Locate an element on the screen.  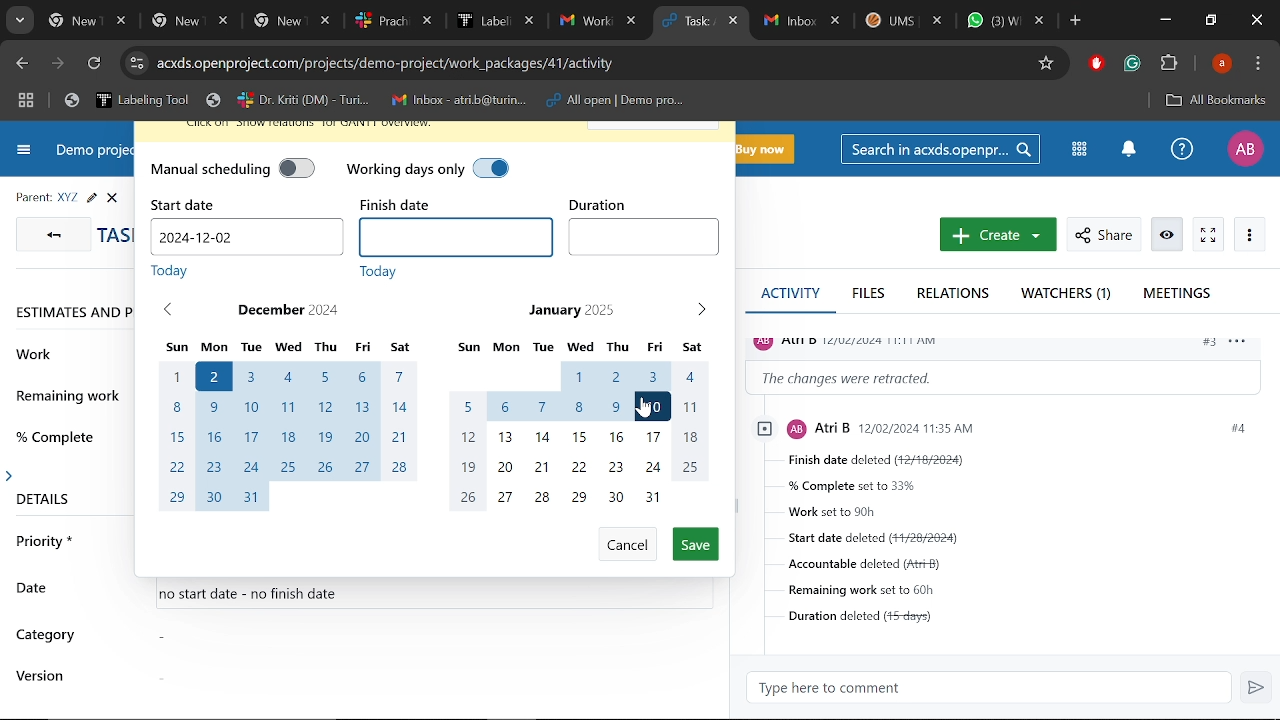
Parent task is located at coordinates (68, 198).